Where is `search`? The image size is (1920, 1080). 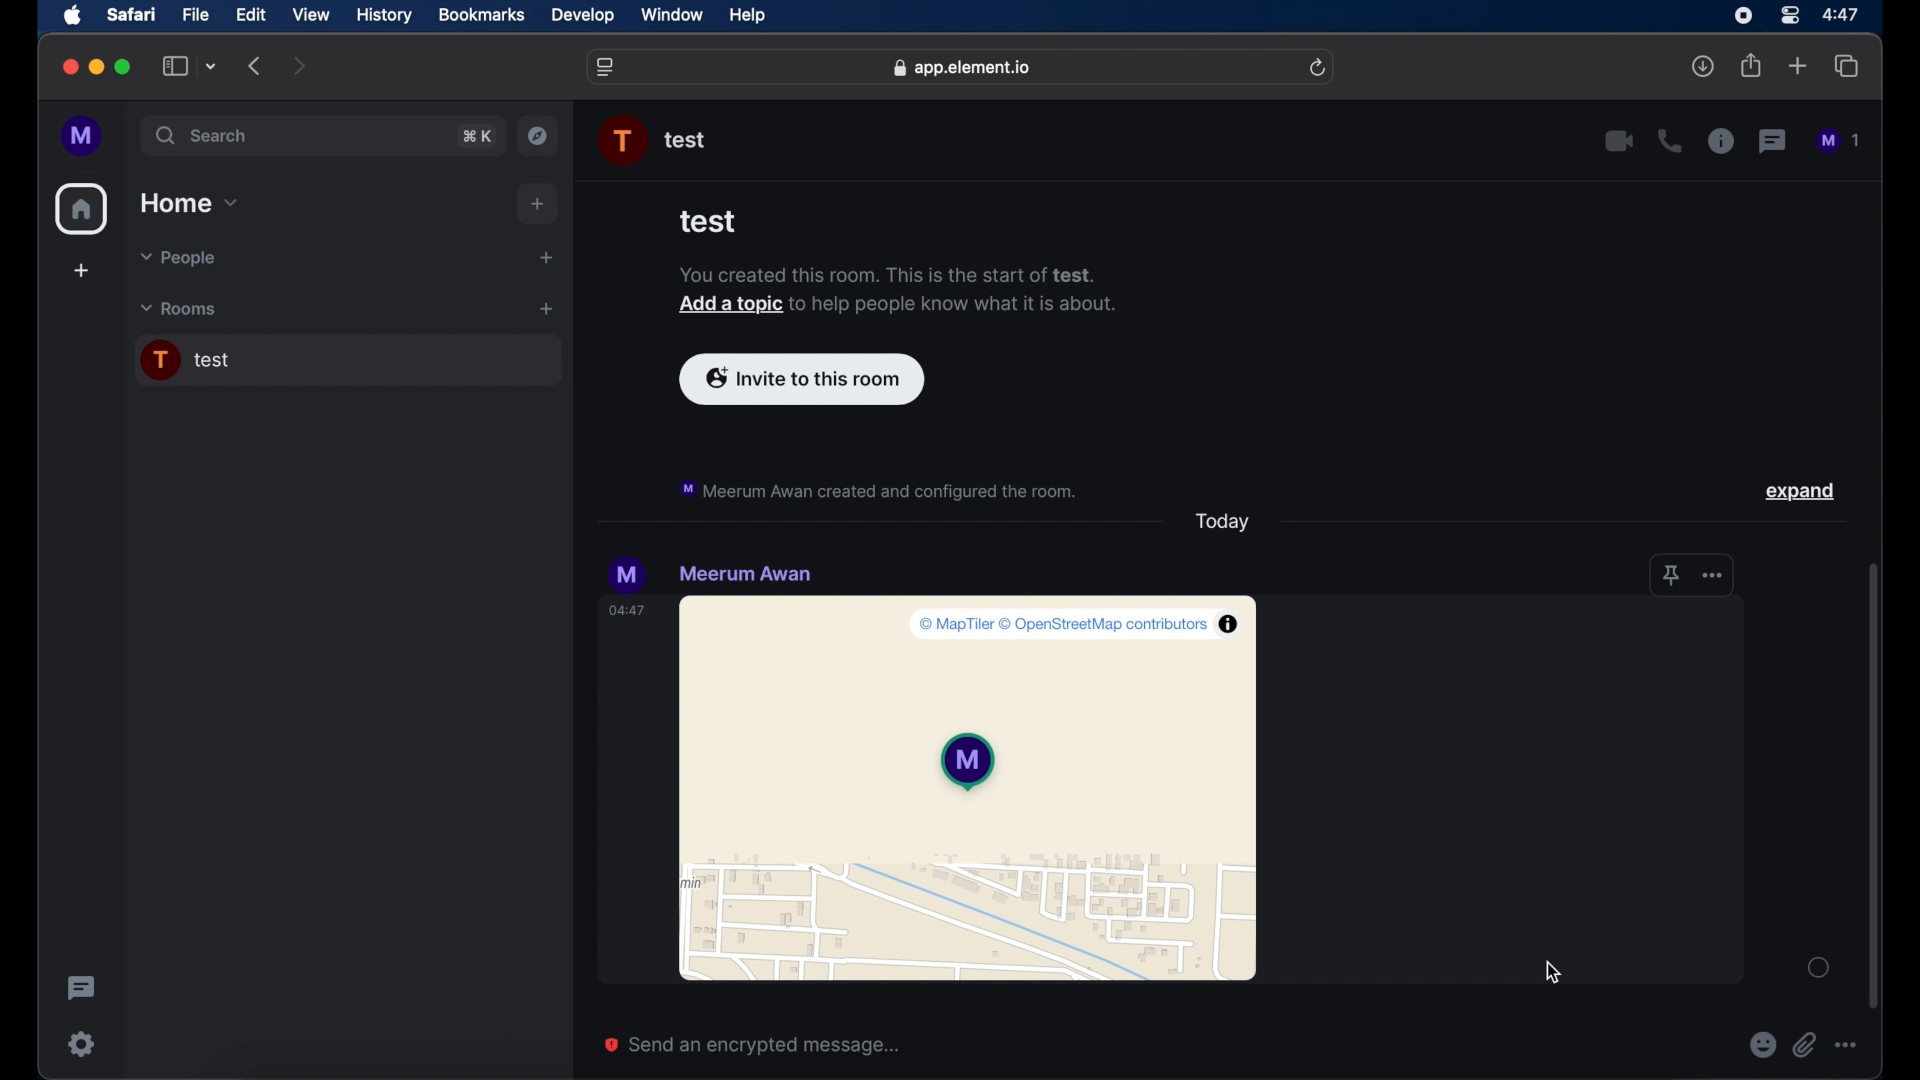 search is located at coordinates (204, 136).